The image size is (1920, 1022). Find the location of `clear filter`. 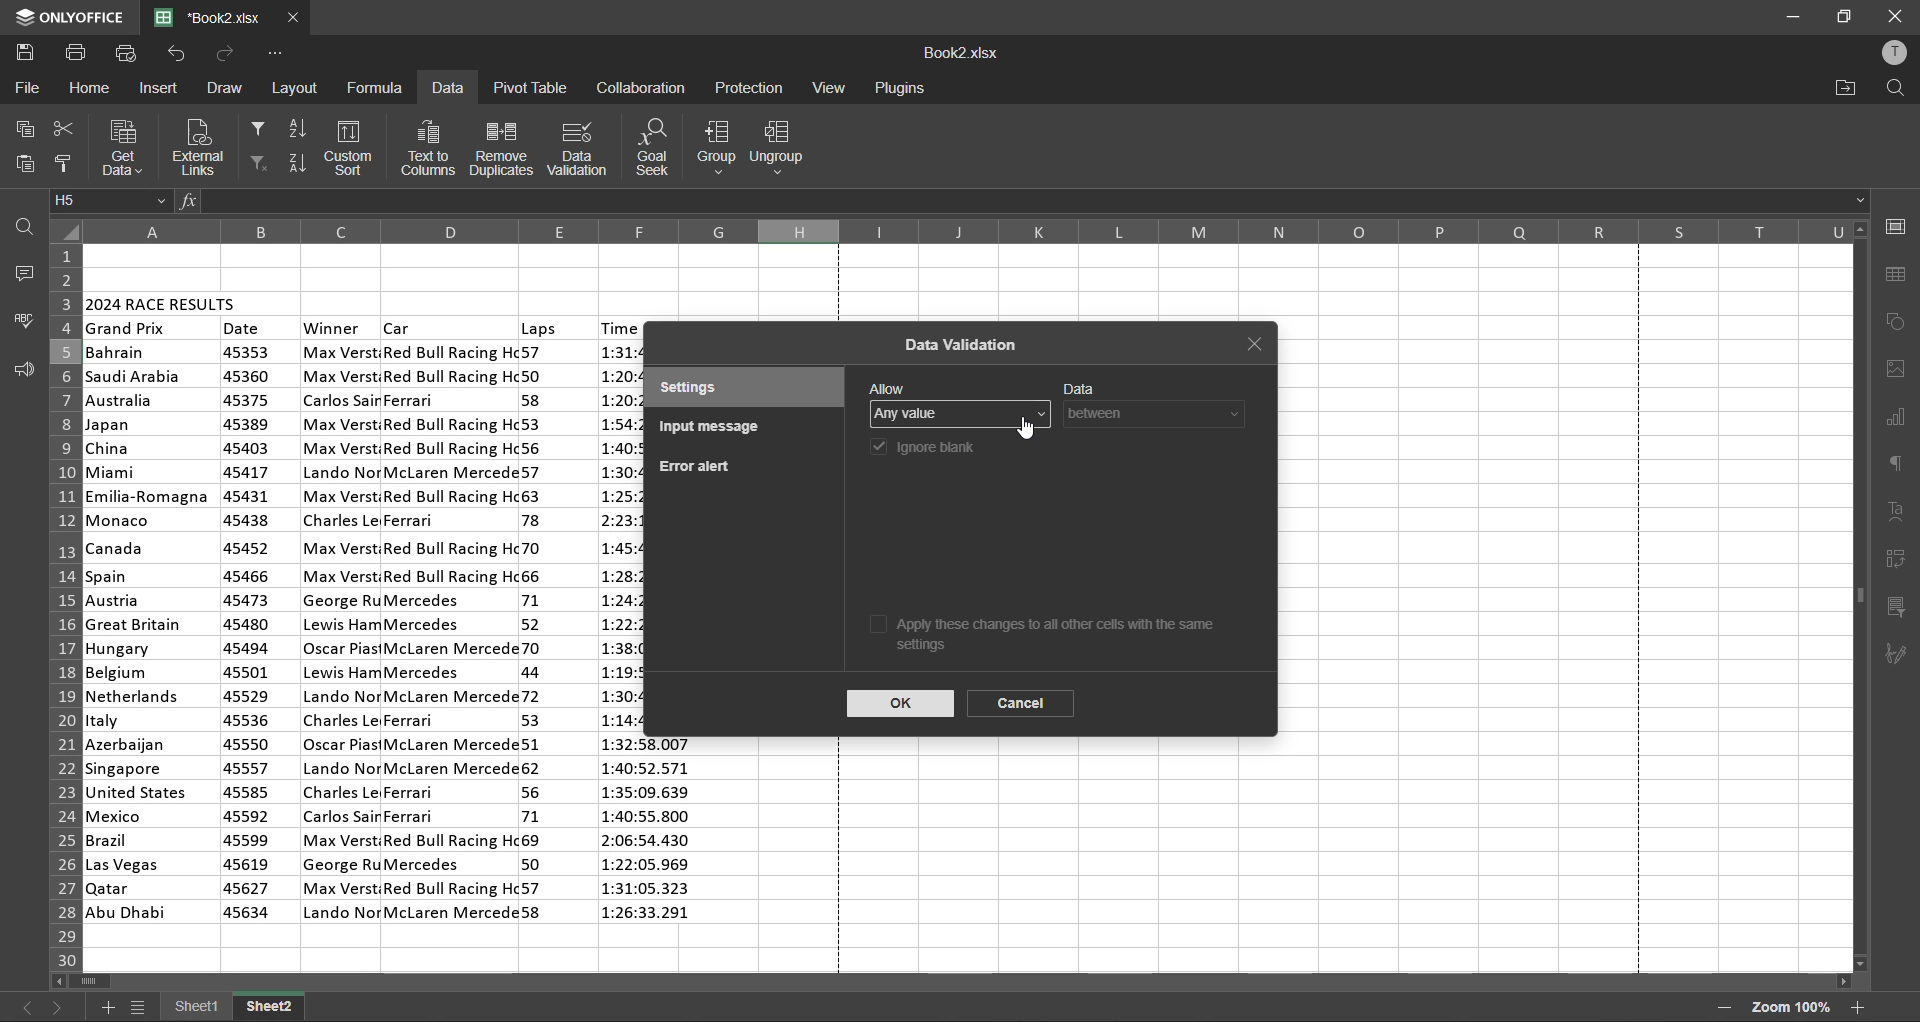

clear filter is located at coordinates (258, 164).